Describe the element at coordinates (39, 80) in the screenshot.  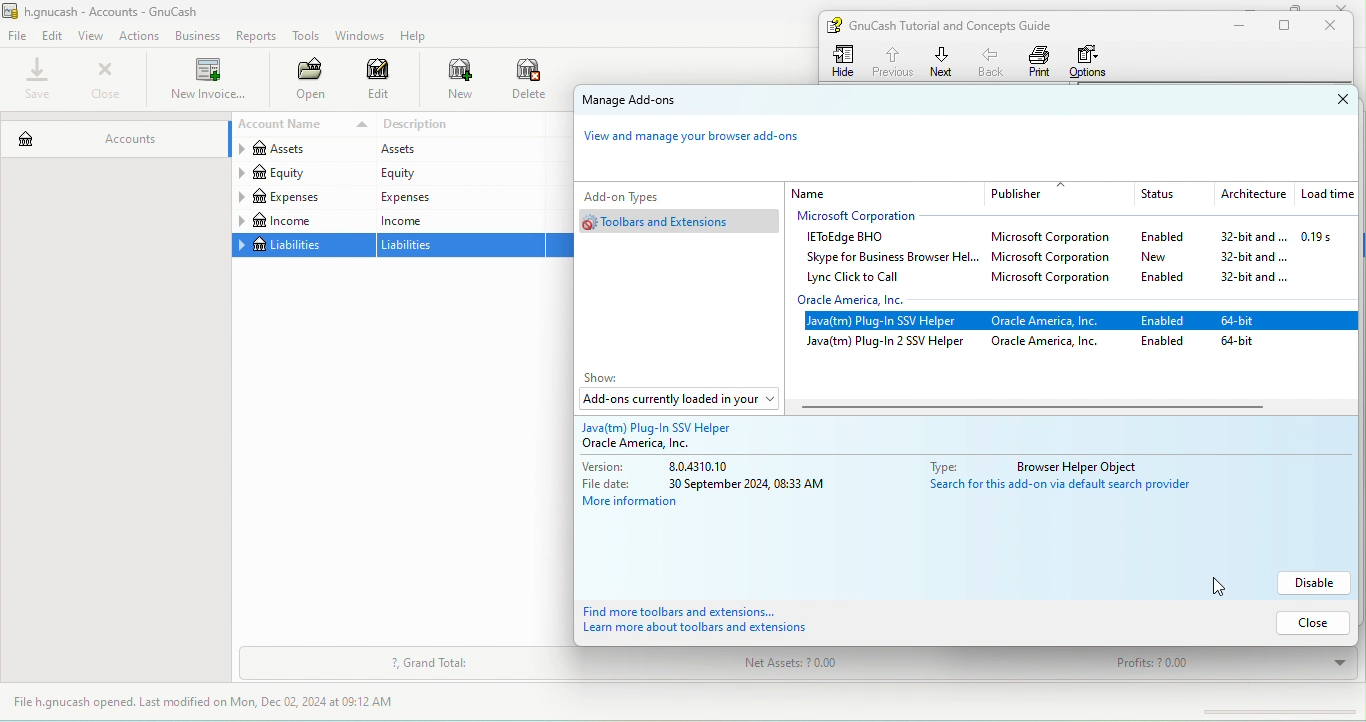
I see `save` at that location.